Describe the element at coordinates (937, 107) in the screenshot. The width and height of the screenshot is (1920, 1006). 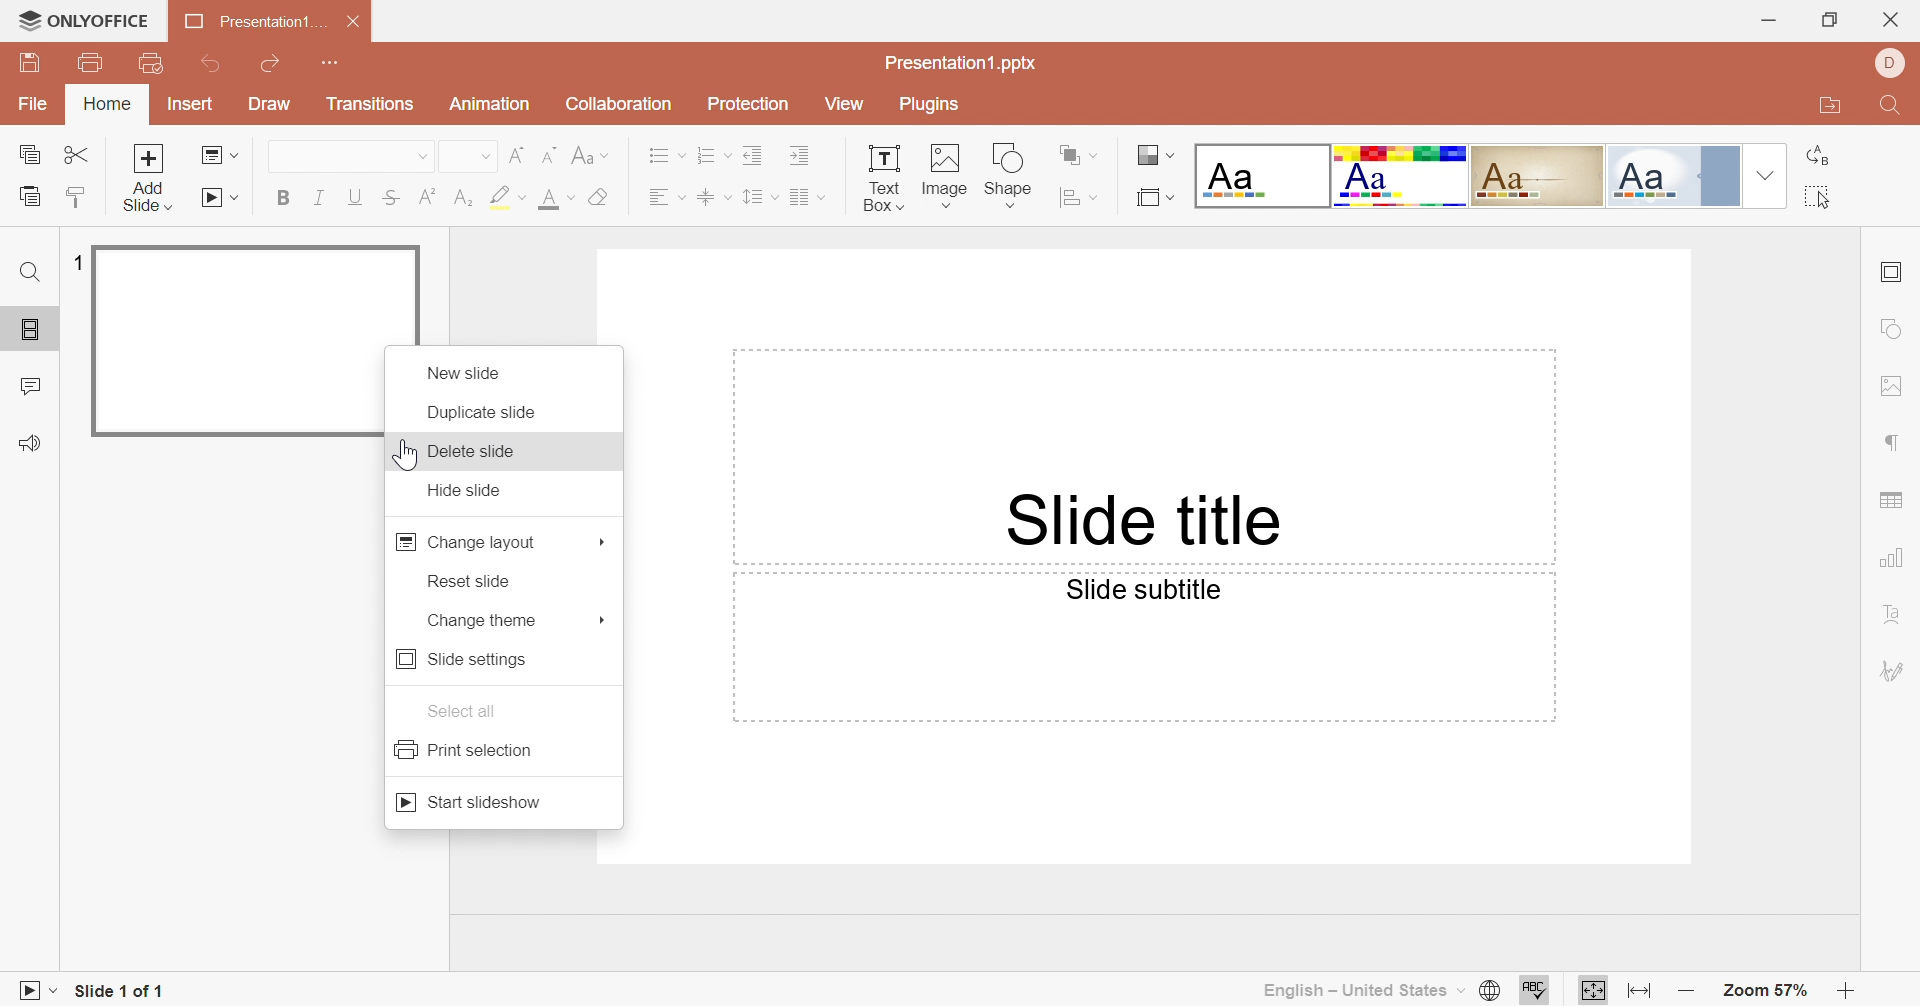
I see `Plugins` at that location.